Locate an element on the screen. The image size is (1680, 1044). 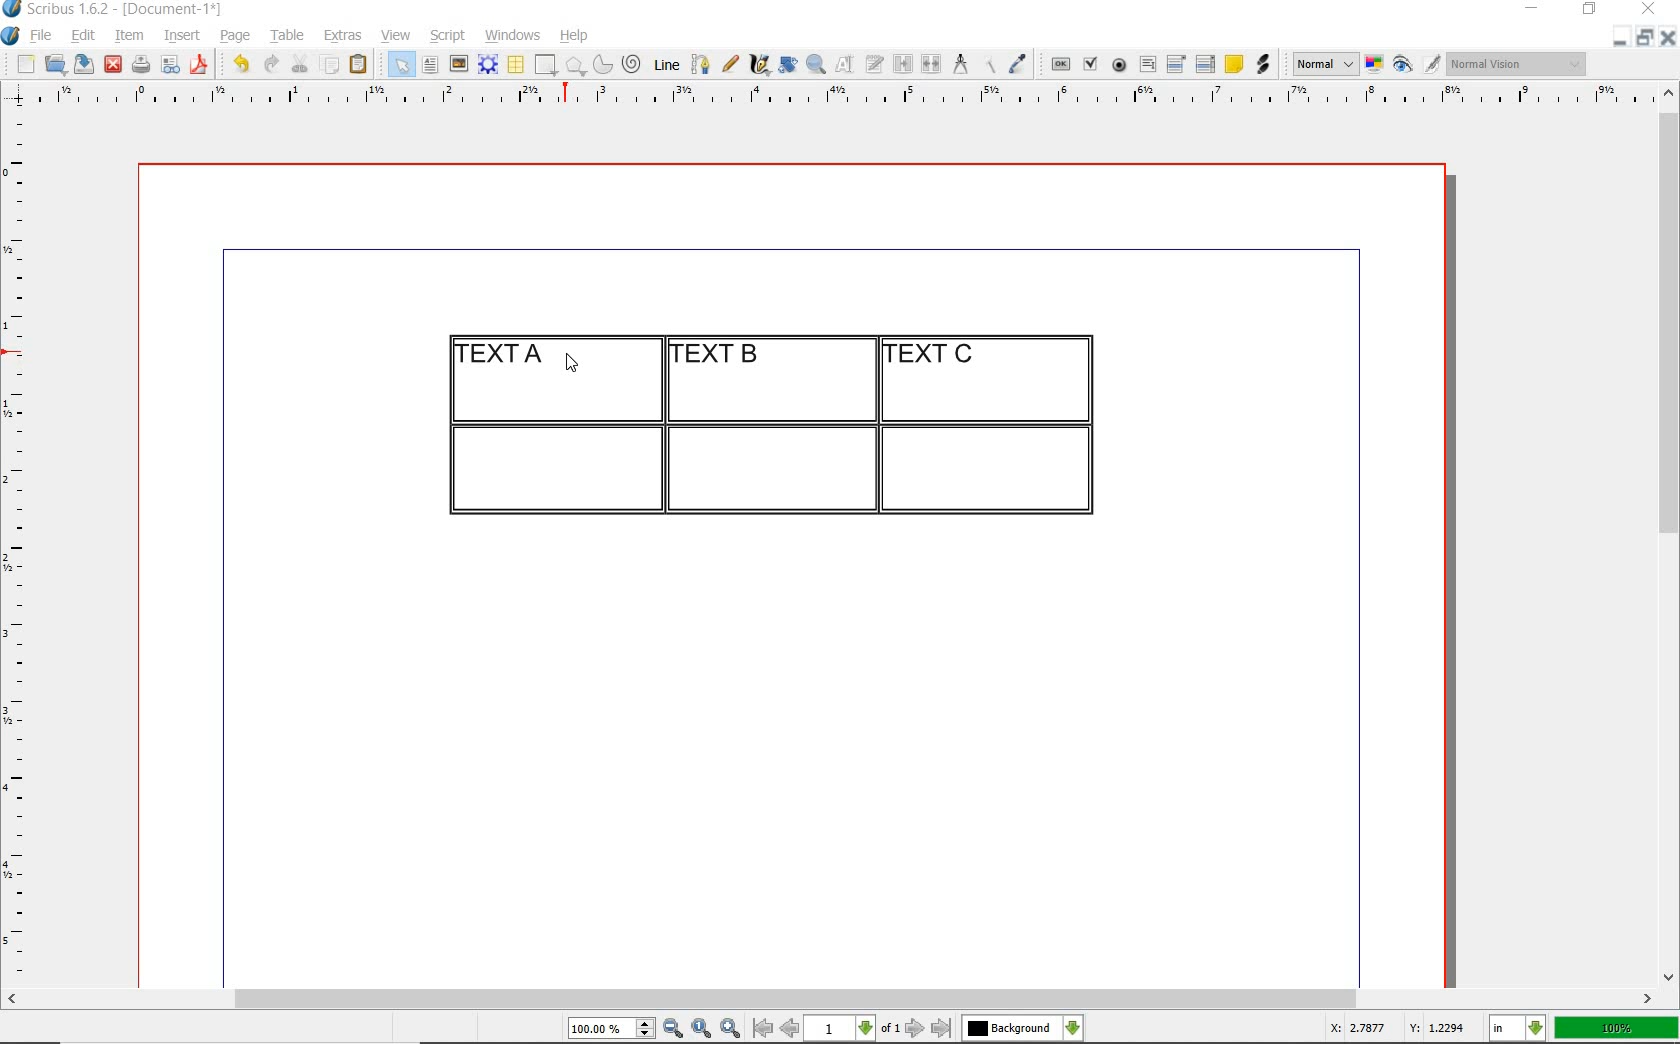
view is located at coordinates (396, 35).